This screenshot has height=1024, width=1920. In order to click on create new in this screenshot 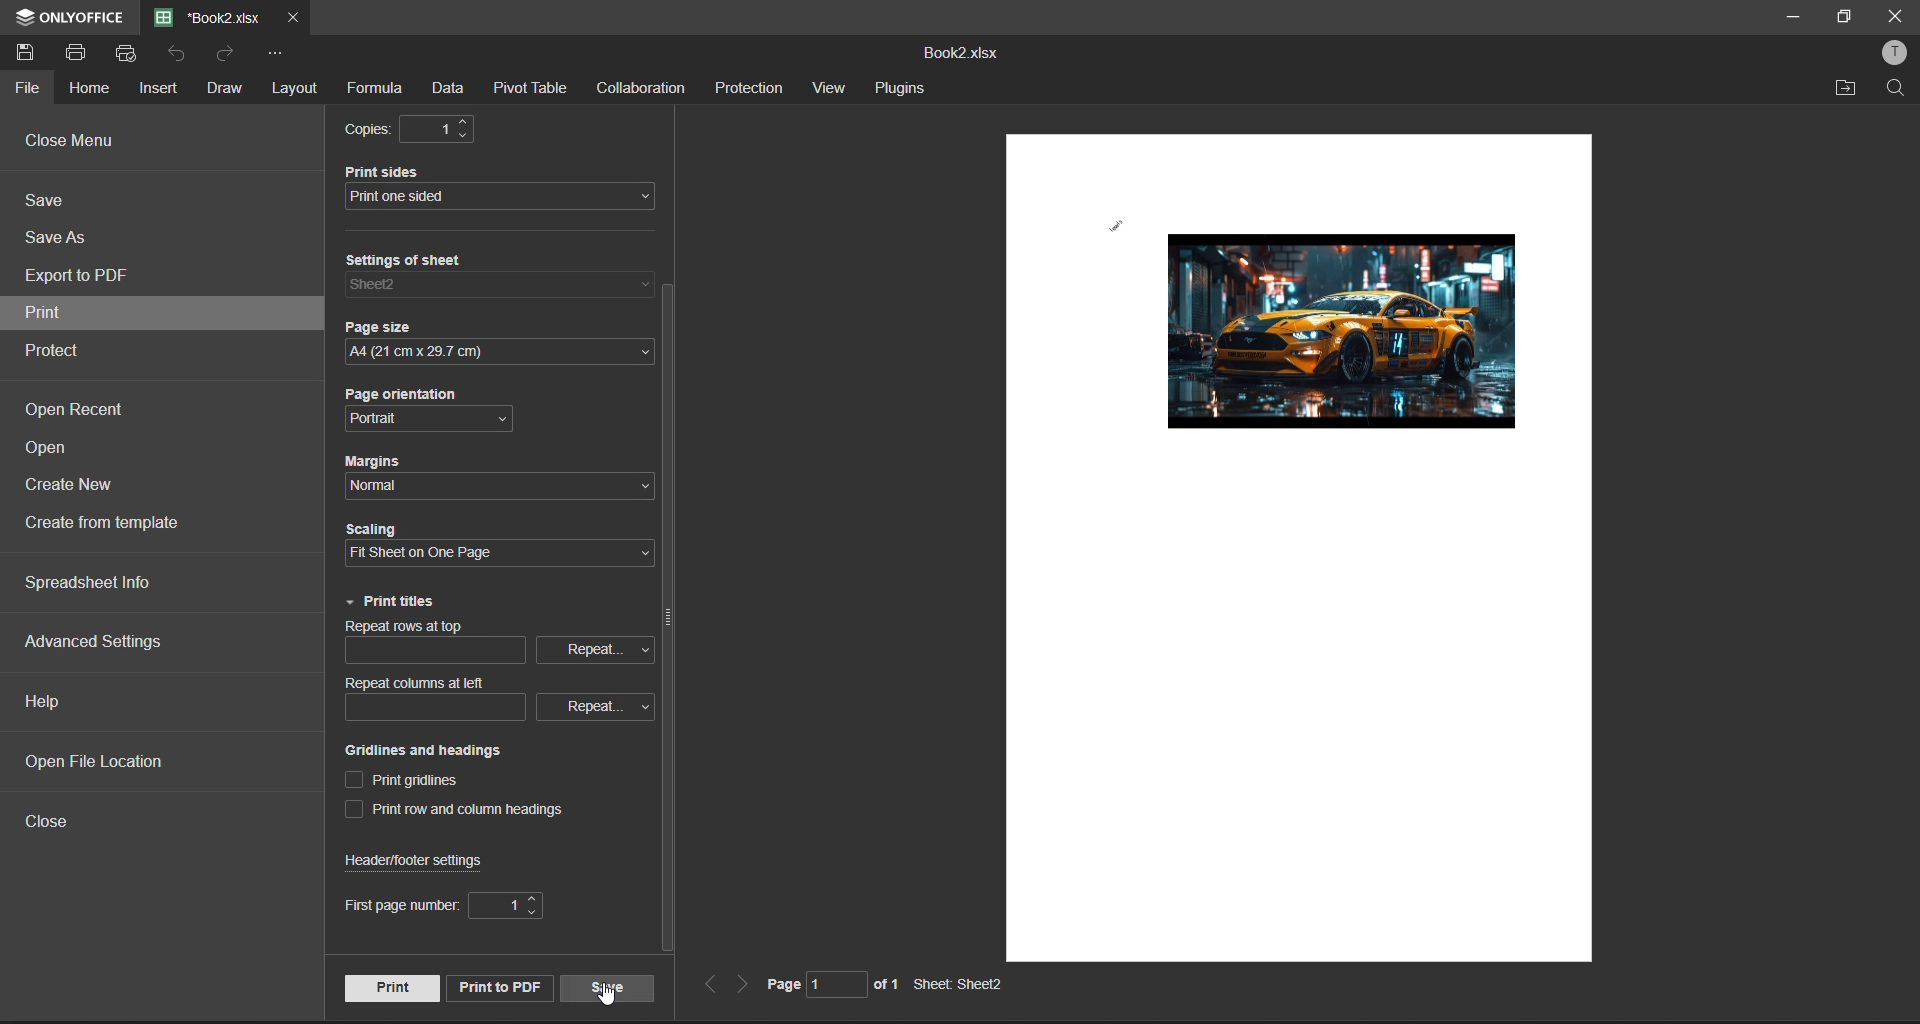, I will do `click(75, 489)`.